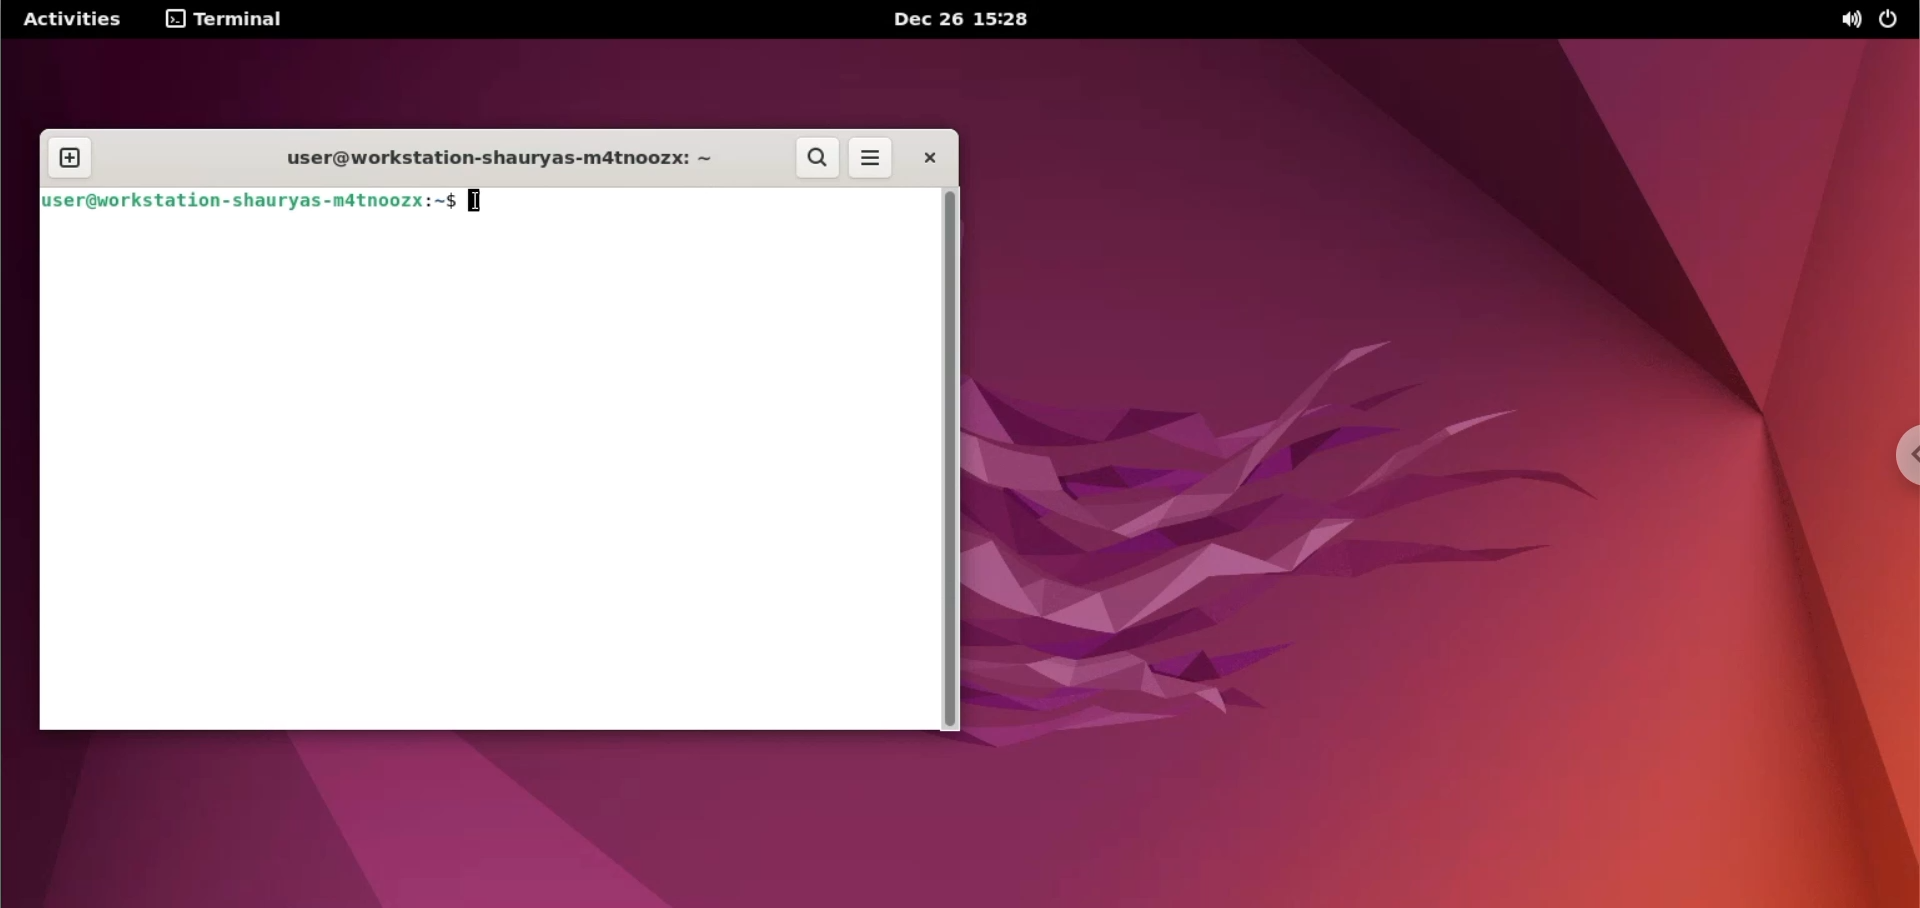  What do you see at coordinates (70, 160) in the screenshot?
I see `new terminal tab` at bounding box center [70, 160].